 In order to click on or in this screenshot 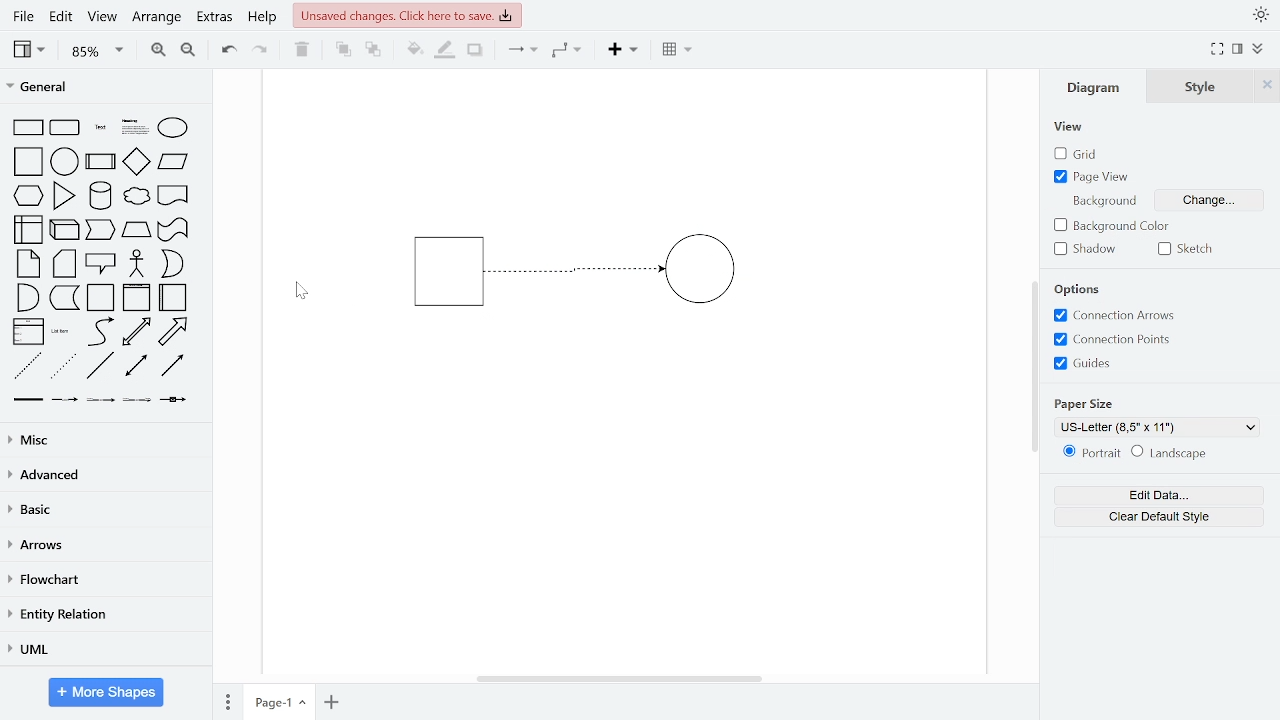, I will do `click(172, 264)`.